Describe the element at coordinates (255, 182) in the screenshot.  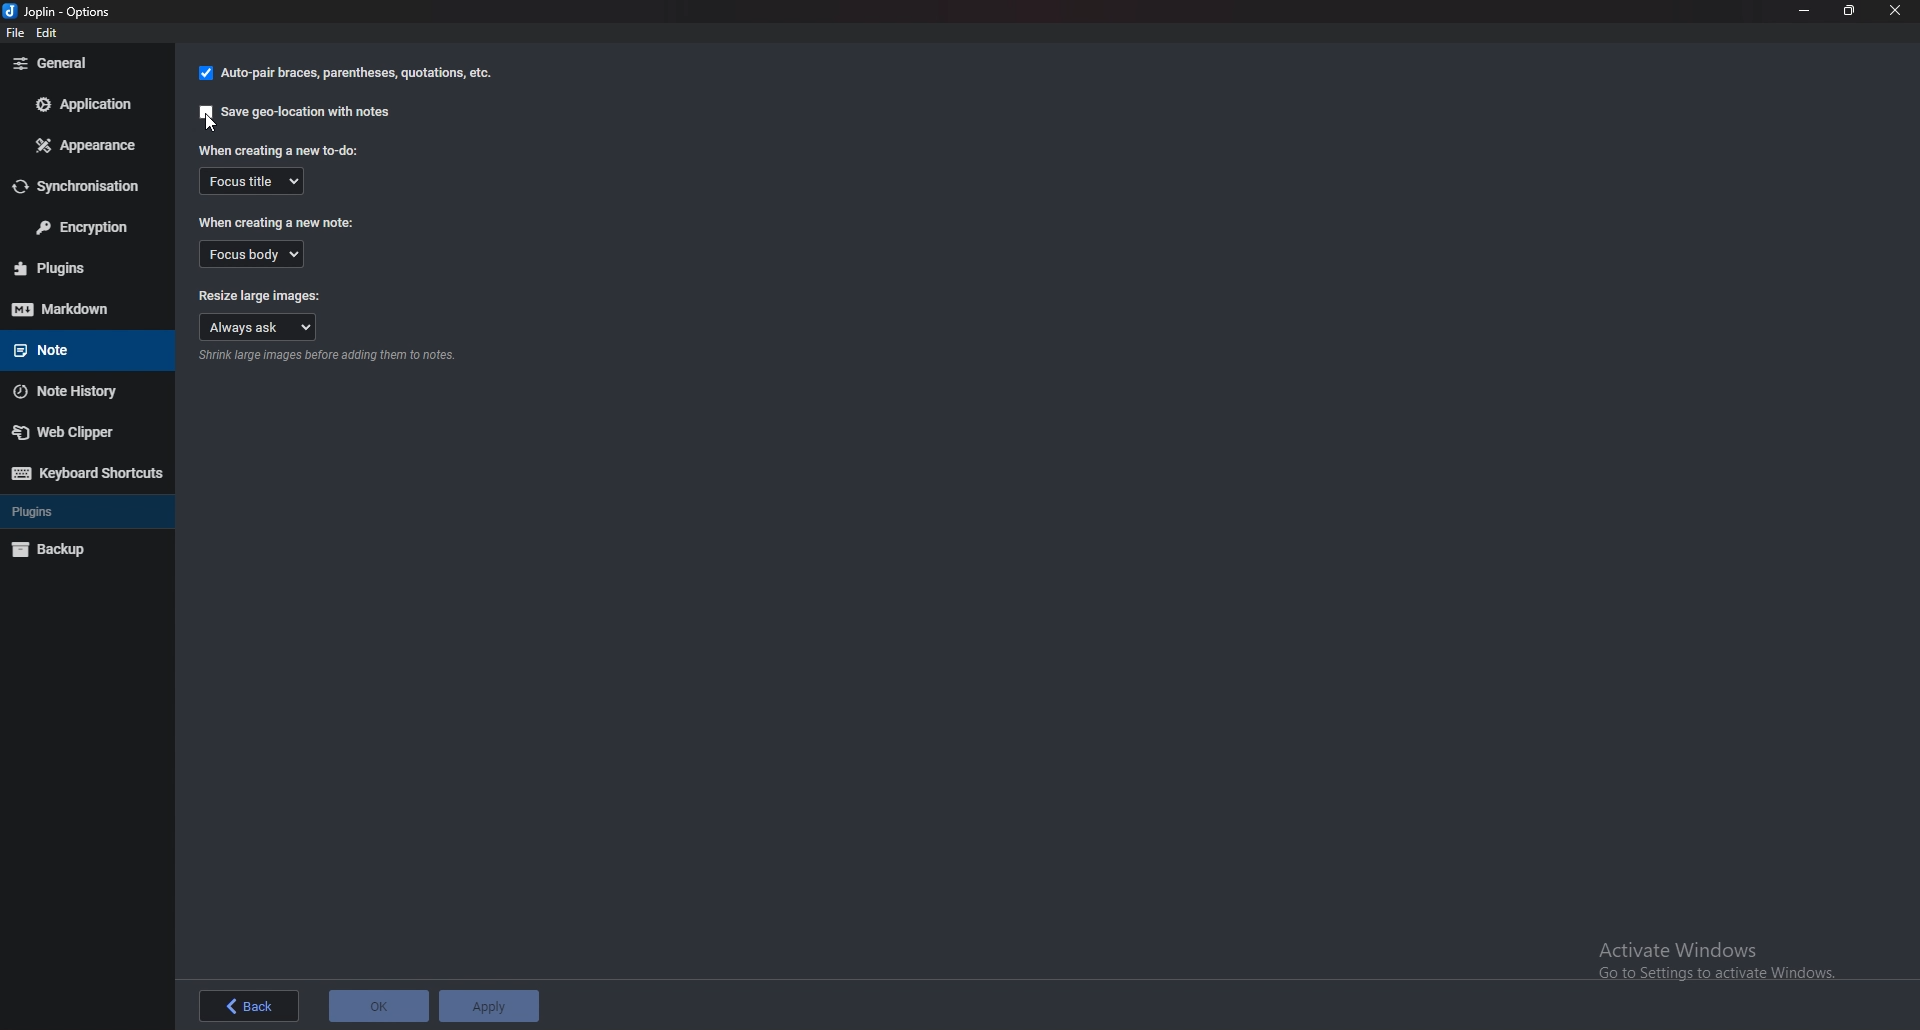
I see `Focus title` at that location.